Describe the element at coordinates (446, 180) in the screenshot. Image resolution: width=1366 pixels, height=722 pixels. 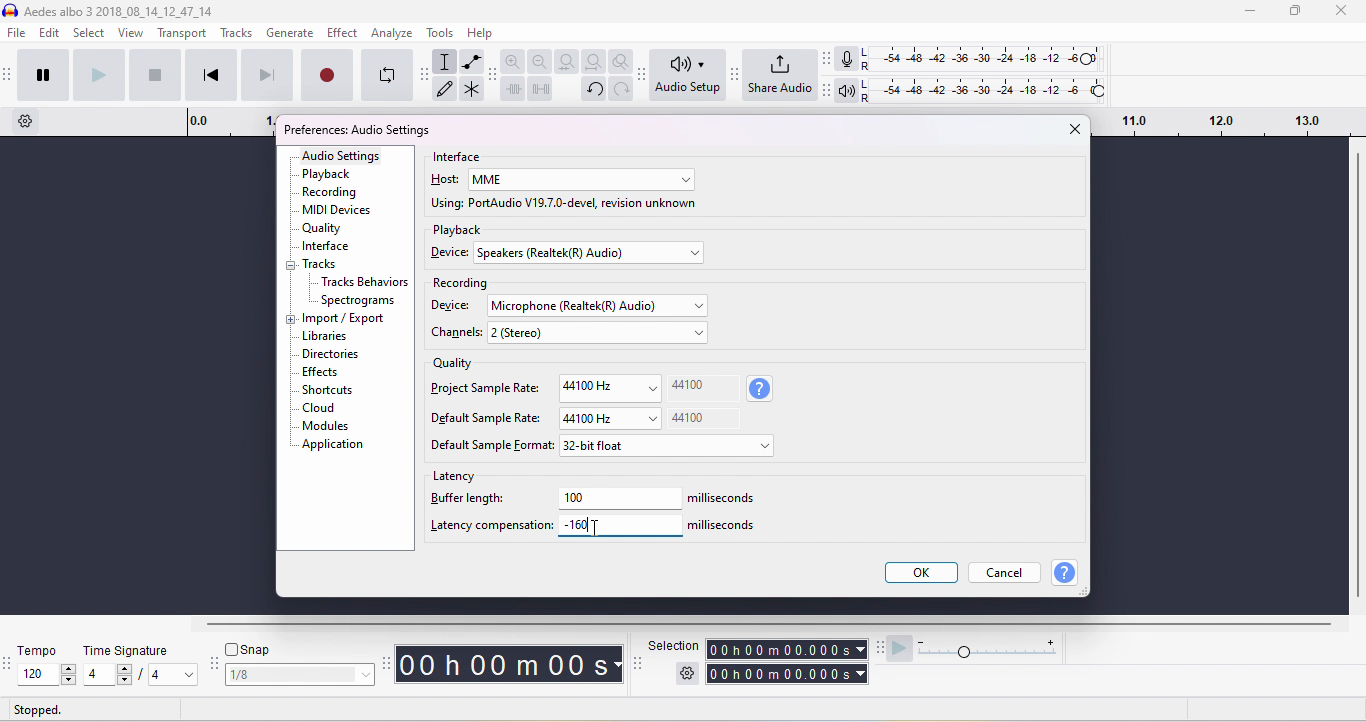
I see `host` at that location.